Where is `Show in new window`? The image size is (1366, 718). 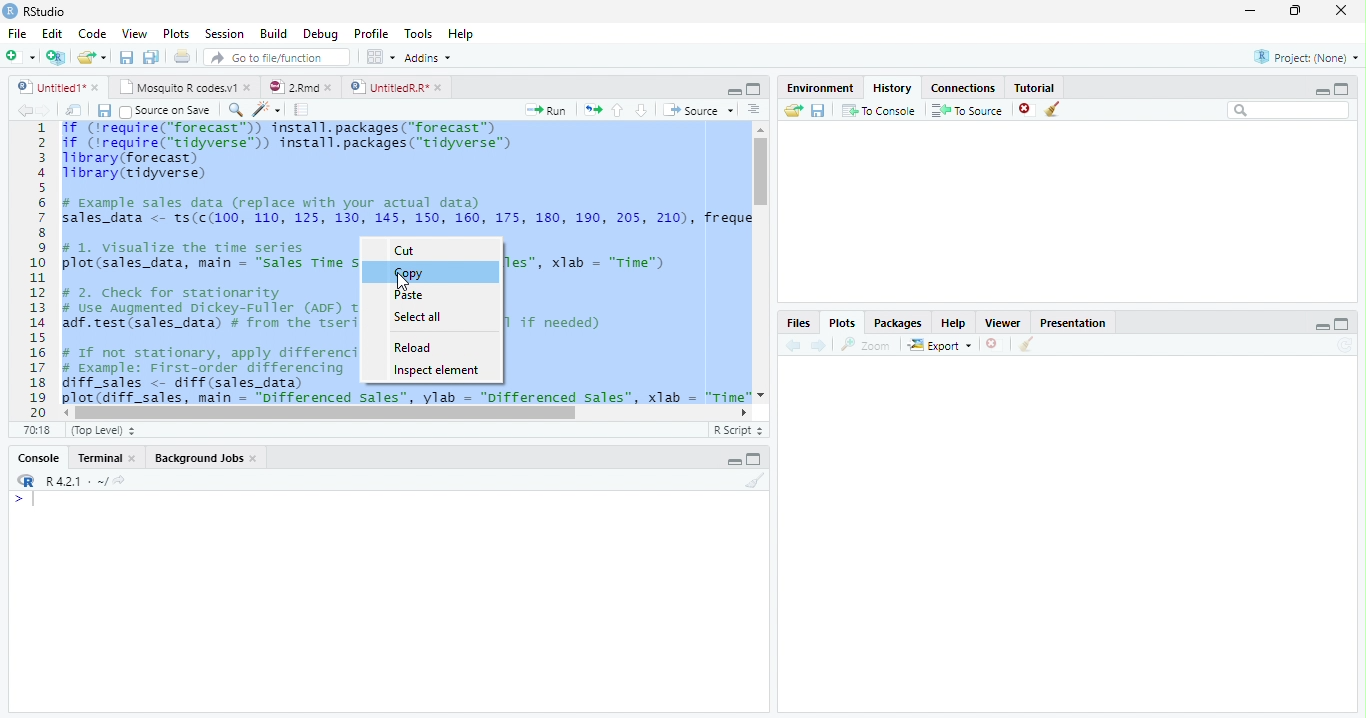 Show in new window is located at coordinates (74, 110).